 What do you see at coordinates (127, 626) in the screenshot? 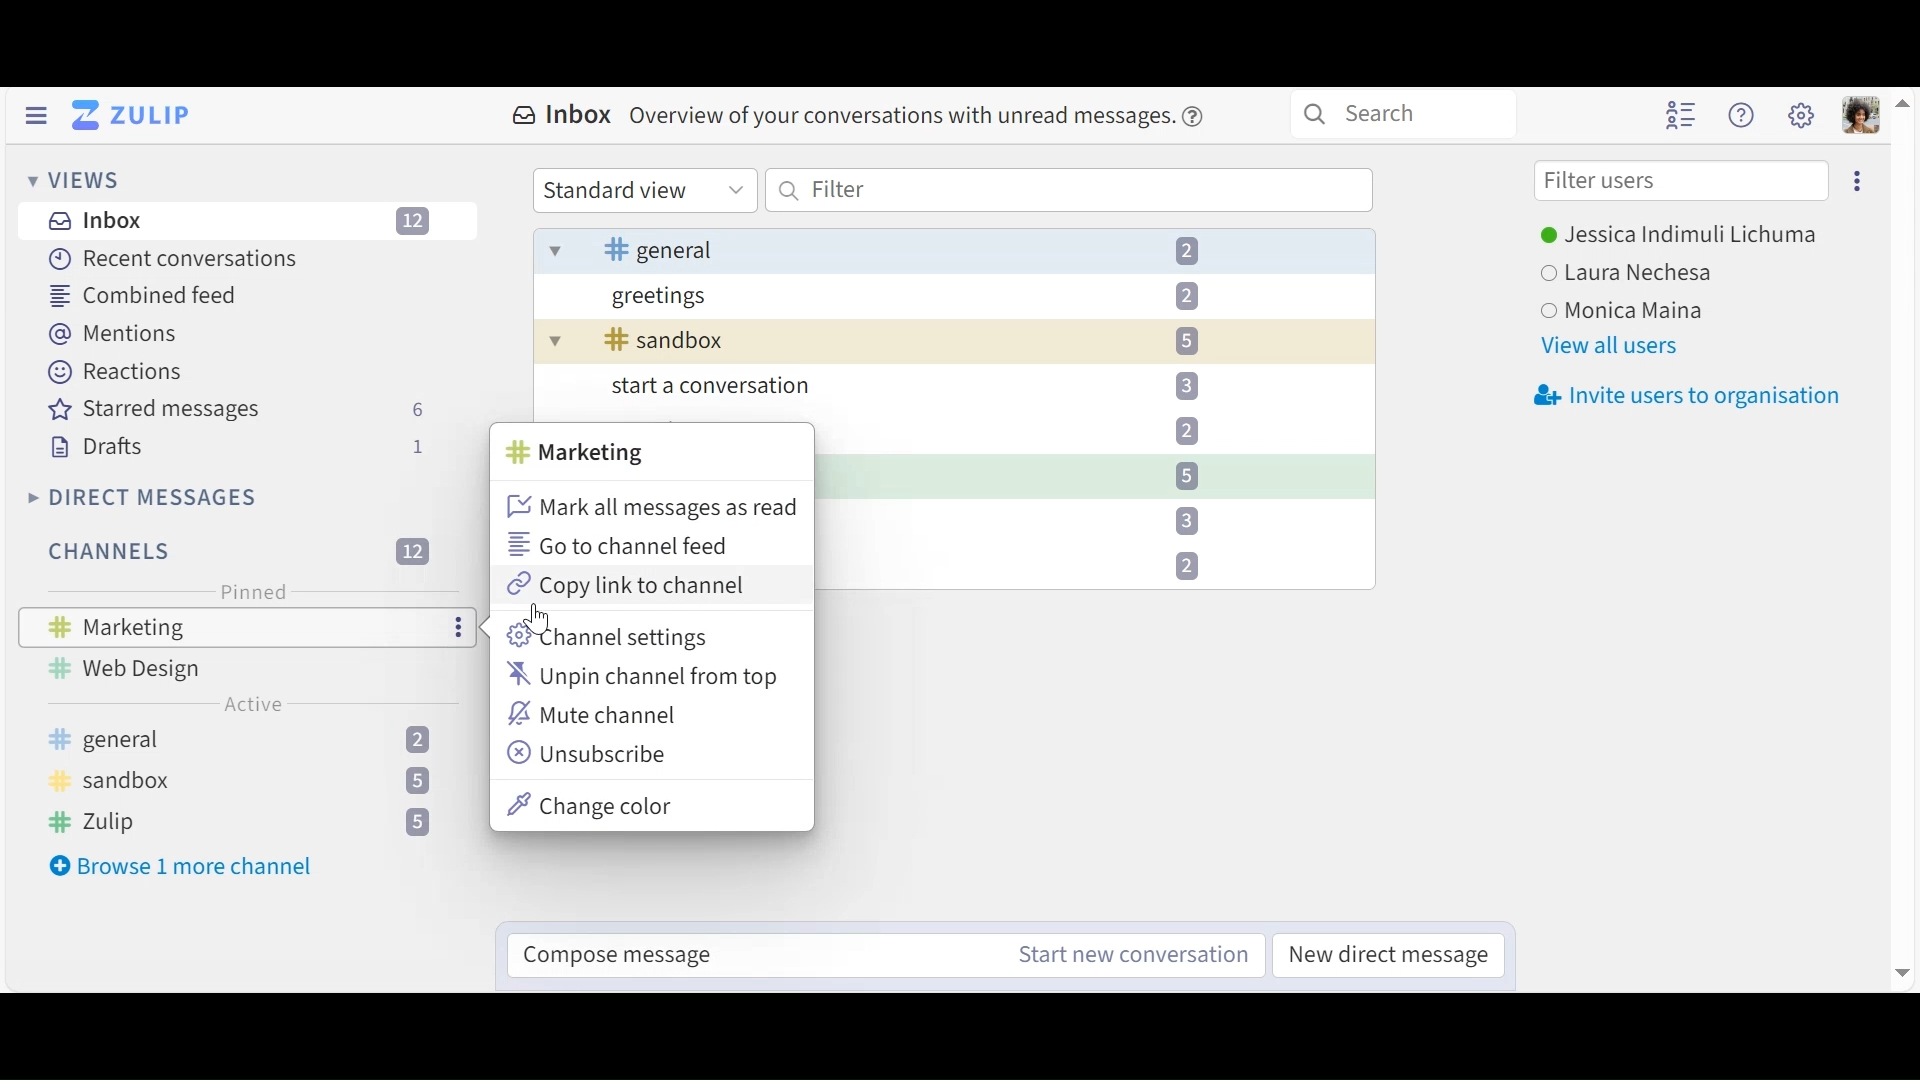
I see `Marketing` at bounding box center [127, 626].